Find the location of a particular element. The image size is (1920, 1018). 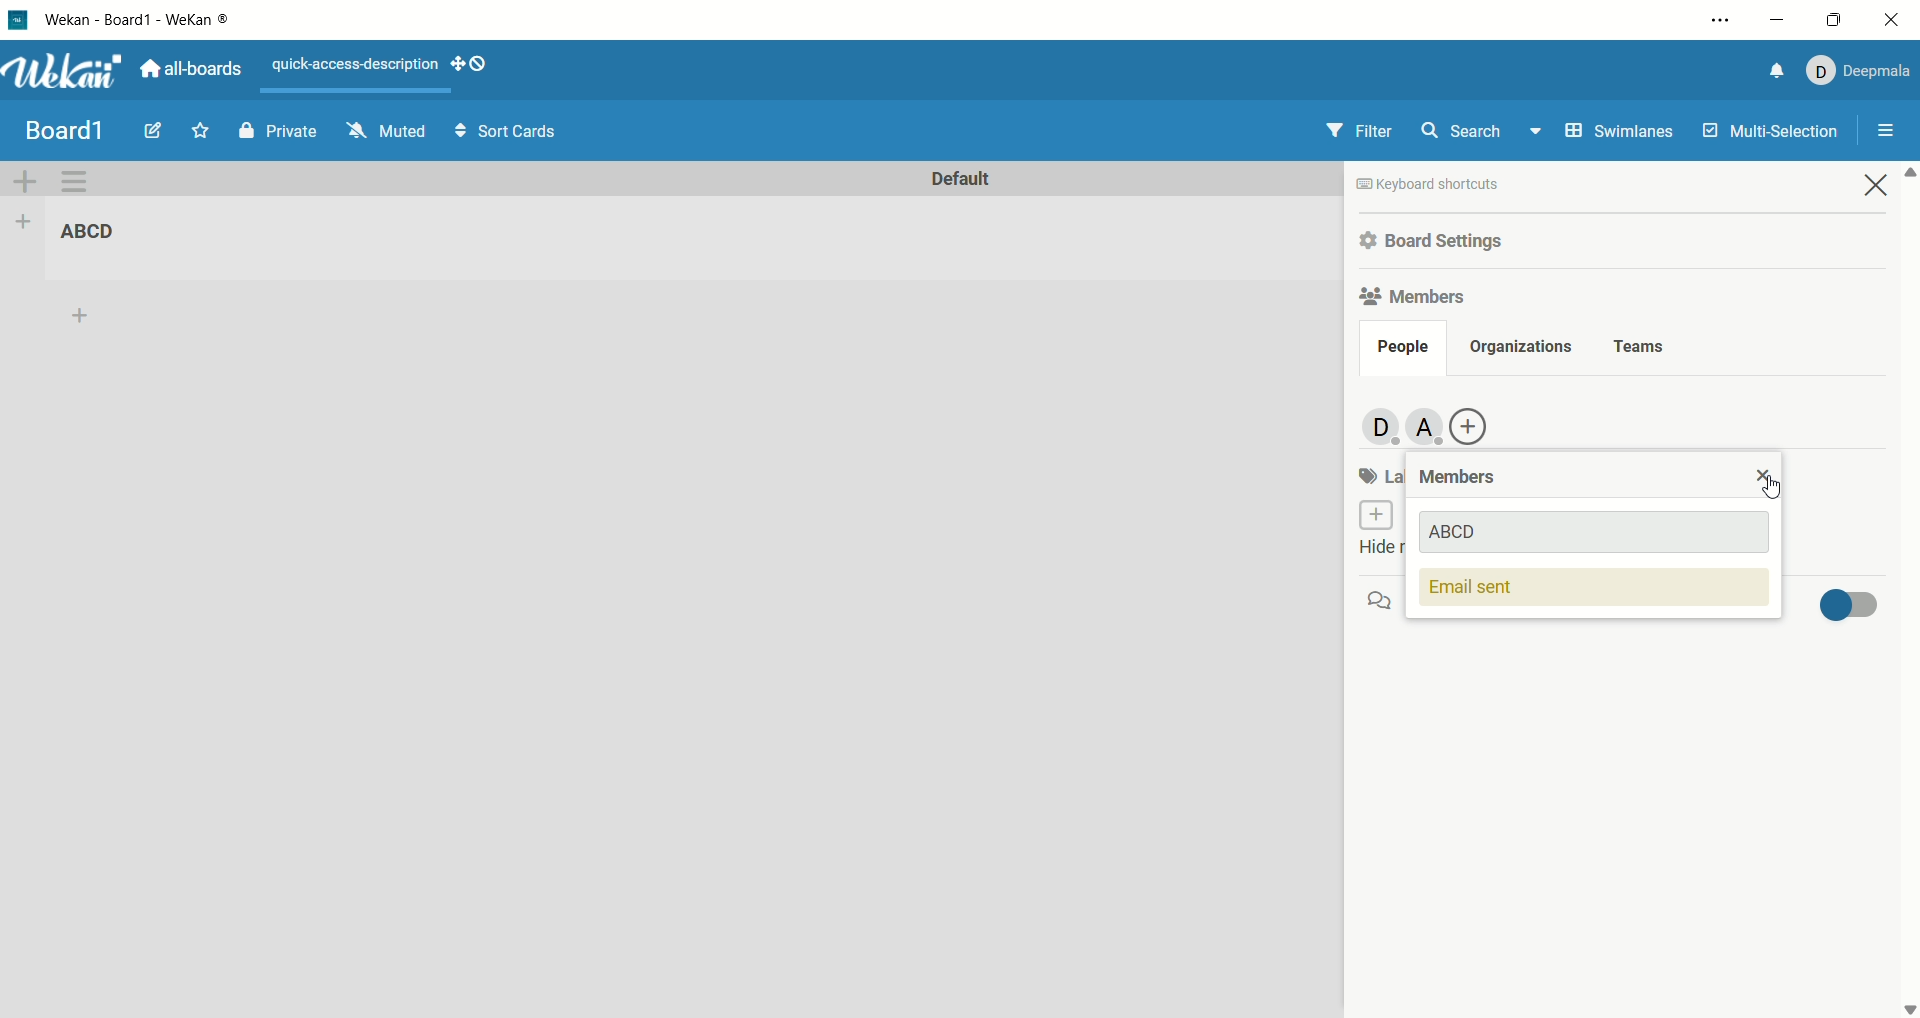

settings and options is located at coordinates (1721, 21).